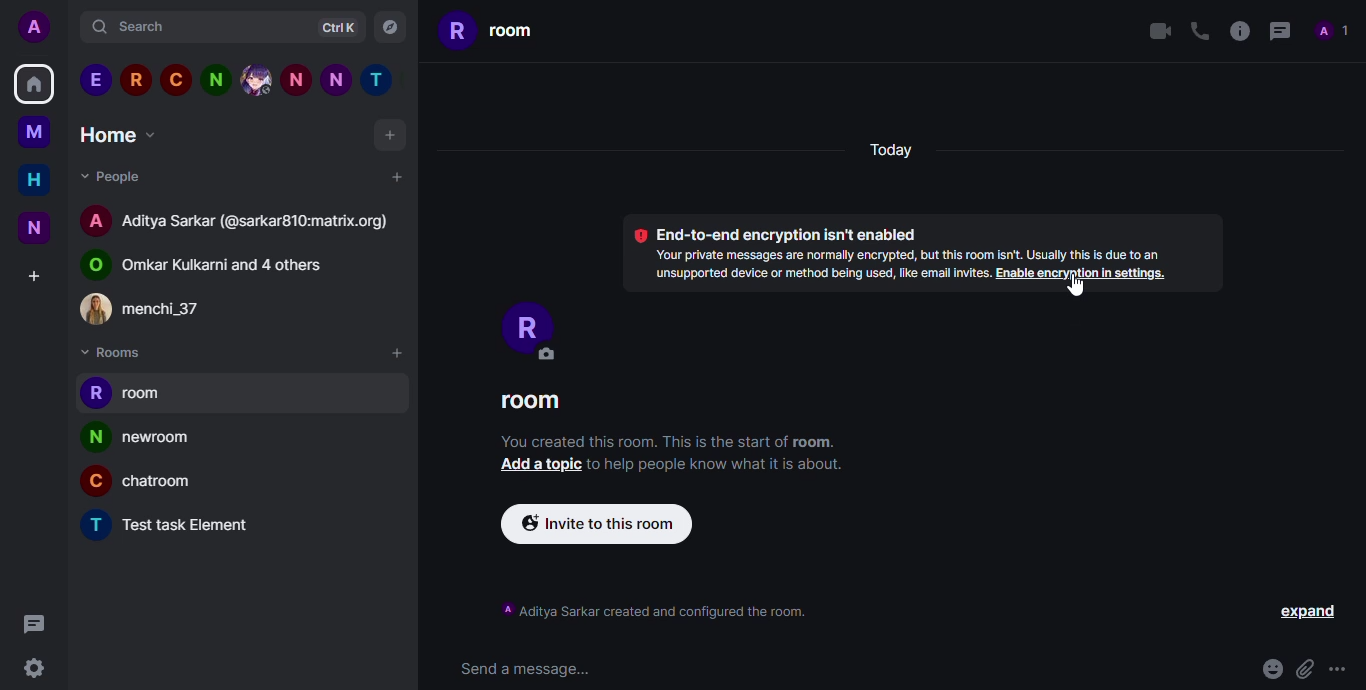 This screenshot has width=1366, height=690. Describe the element at coordinates (34, 667) in the screenshot. I see `settings` at that location.